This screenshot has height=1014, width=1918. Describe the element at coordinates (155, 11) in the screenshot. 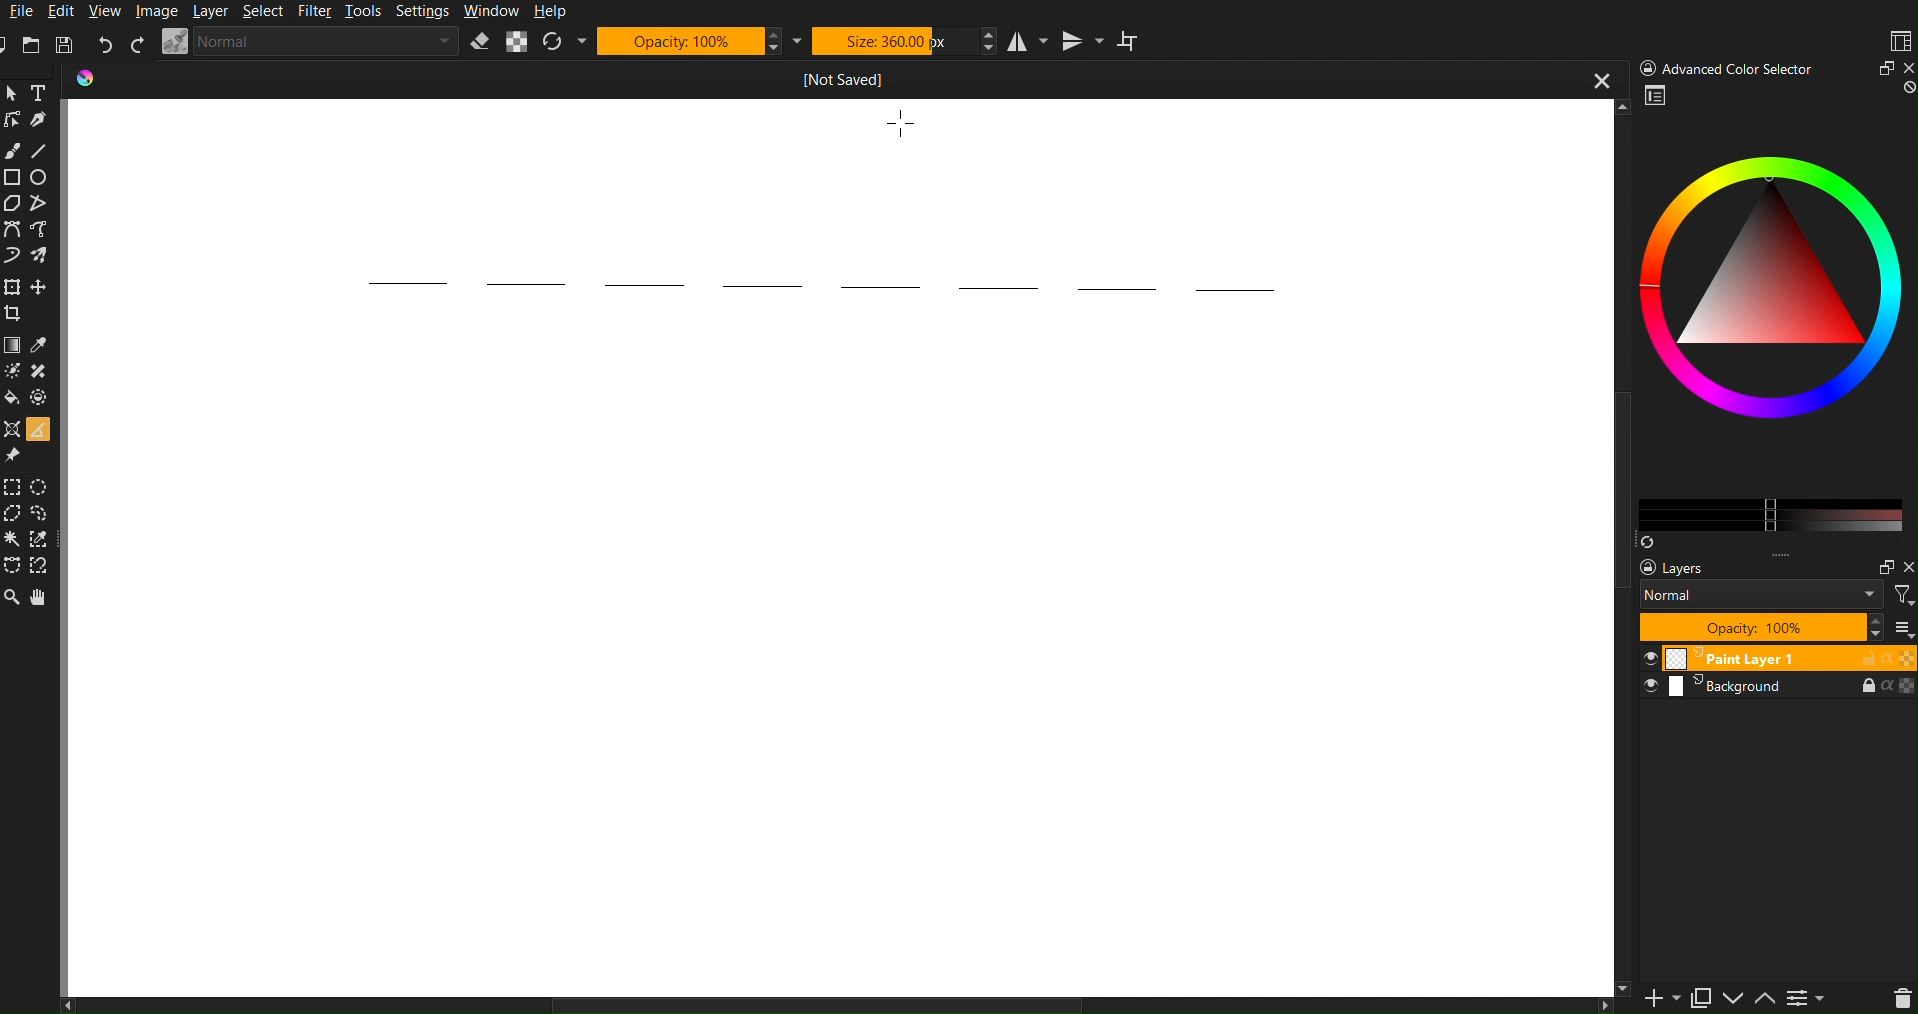

I see `Image ` at that location.